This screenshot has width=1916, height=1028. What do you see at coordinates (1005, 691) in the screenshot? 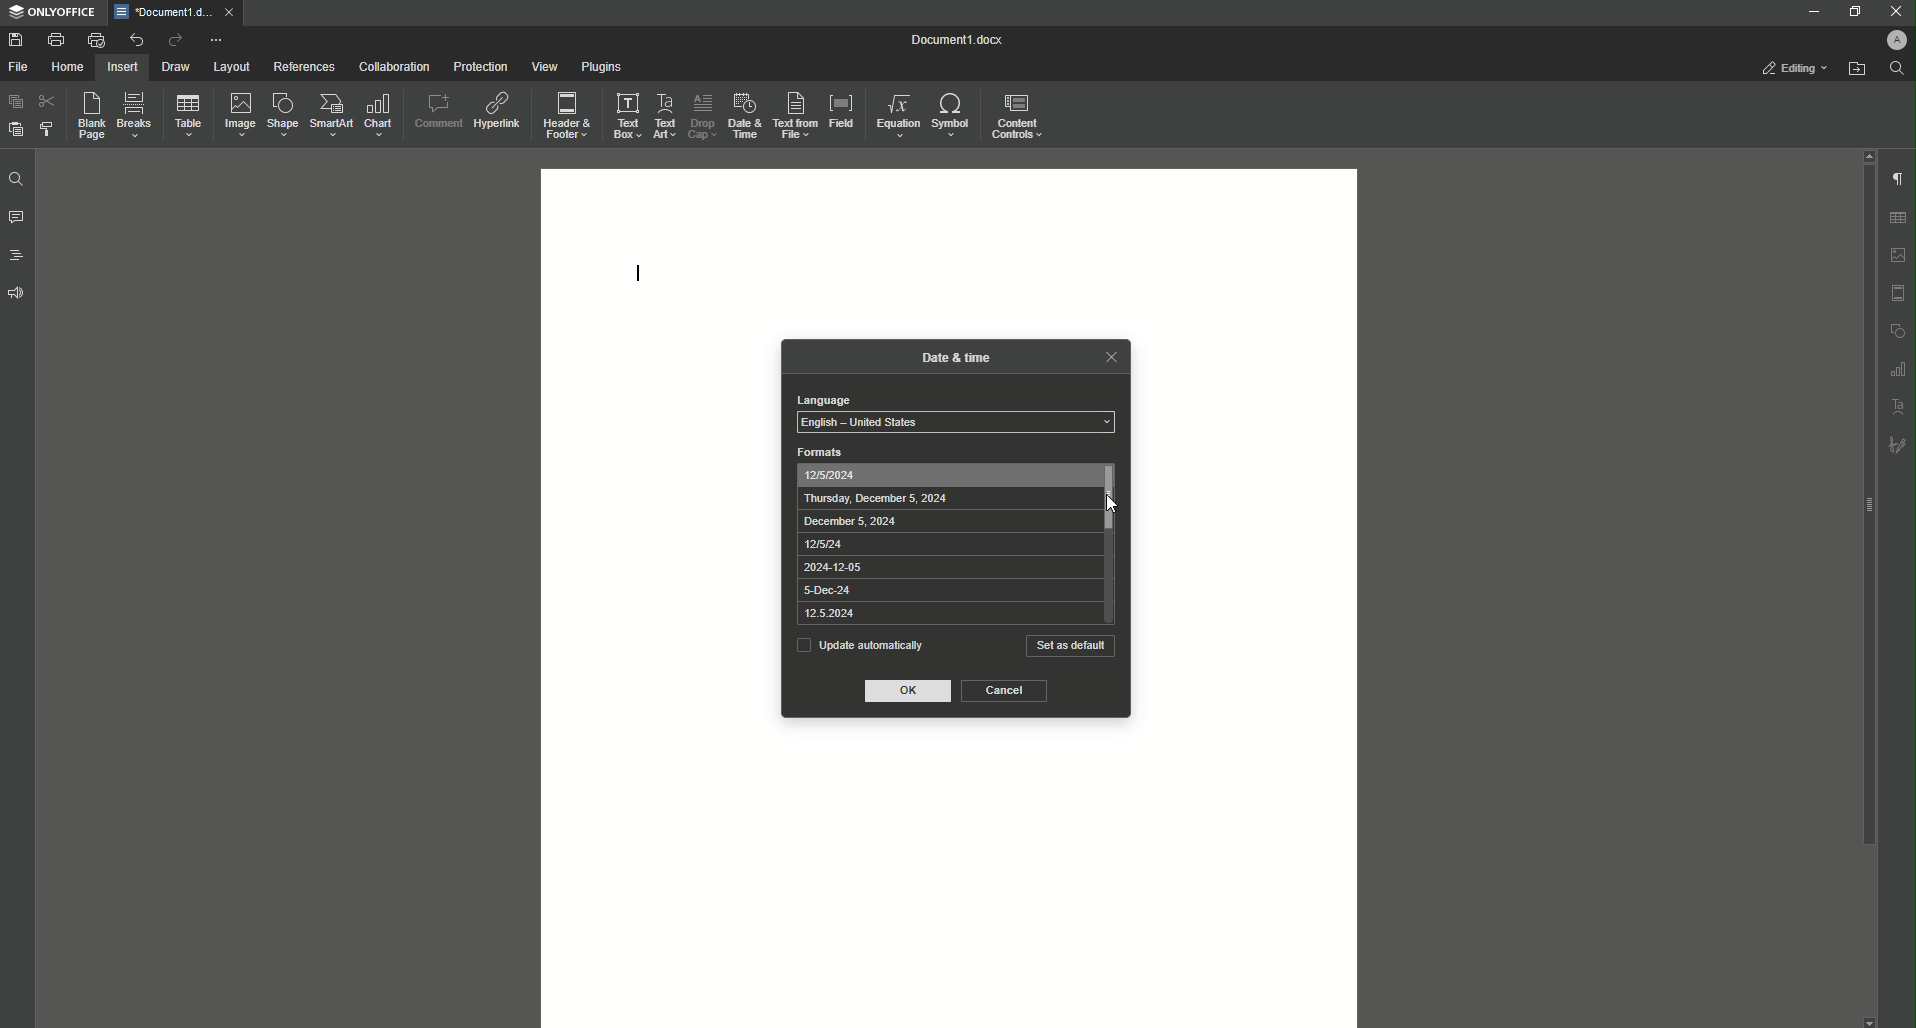
I see `Cancel` at bounding box center [1005, 691].